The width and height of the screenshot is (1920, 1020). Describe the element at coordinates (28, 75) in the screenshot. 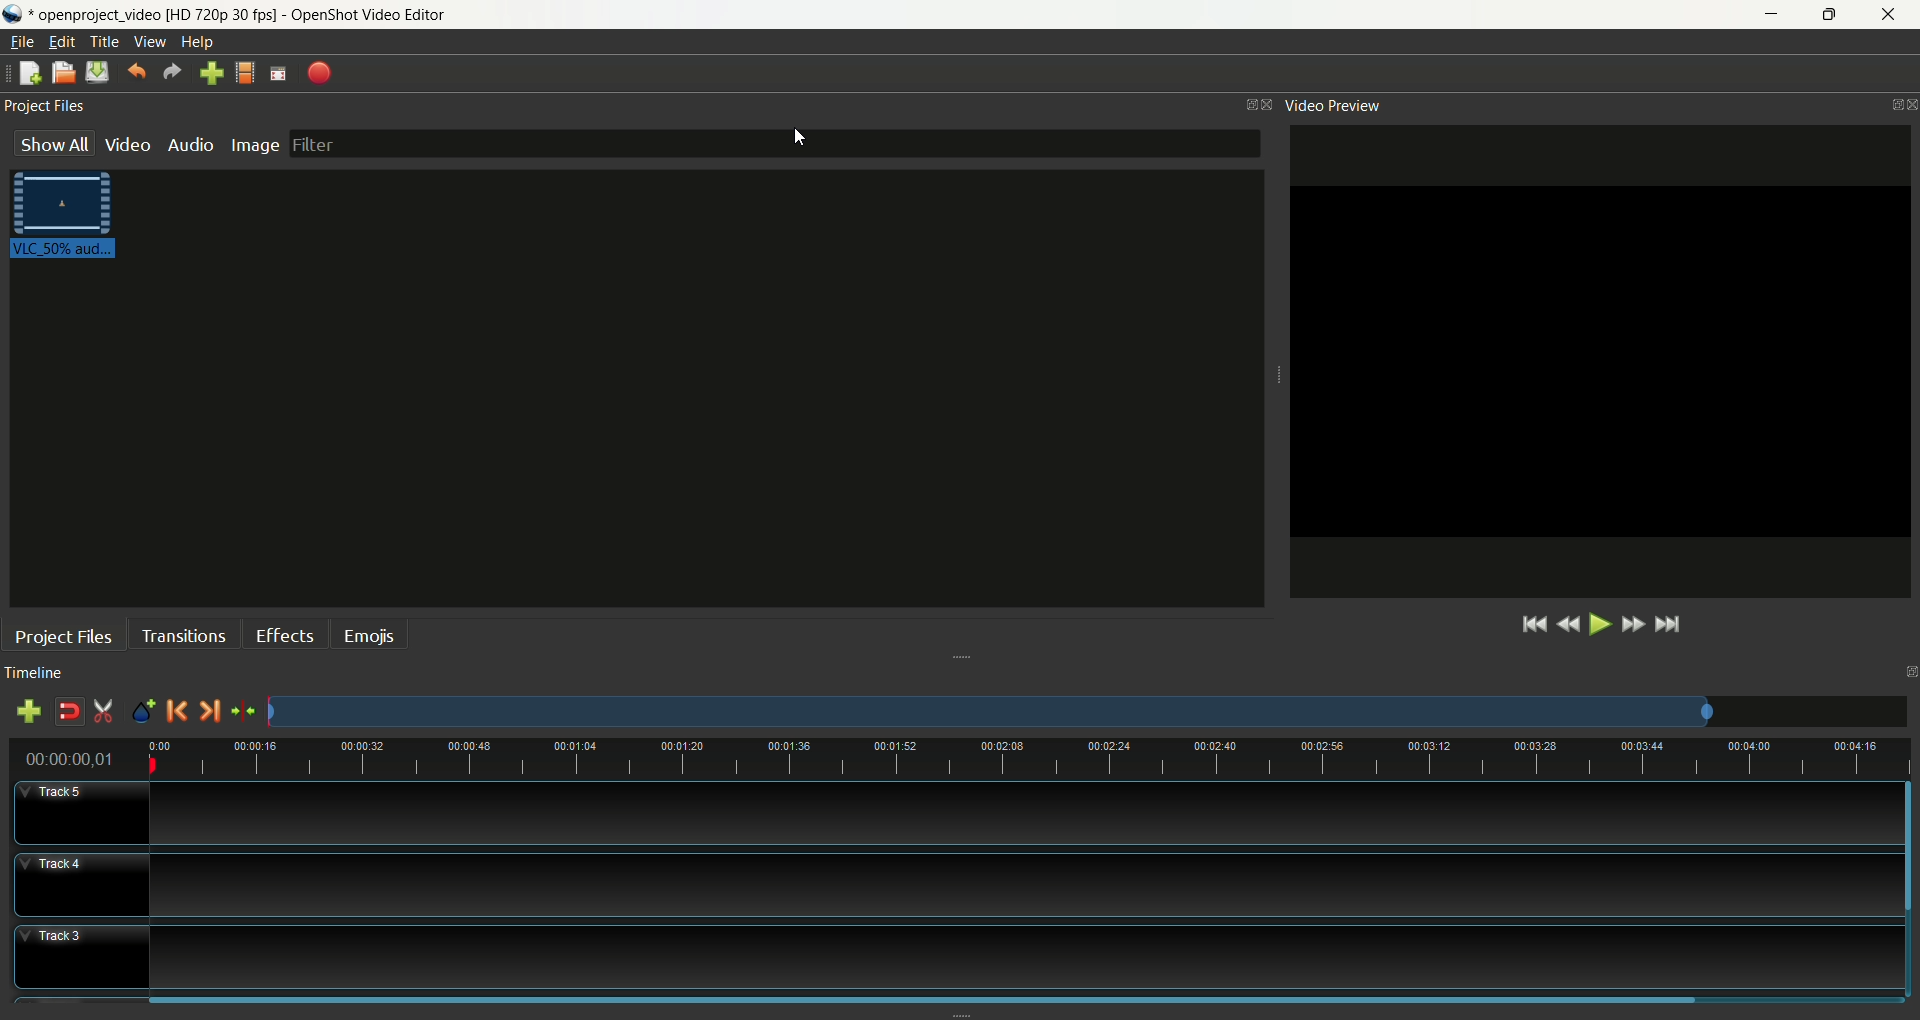

I see `new project` at that location.